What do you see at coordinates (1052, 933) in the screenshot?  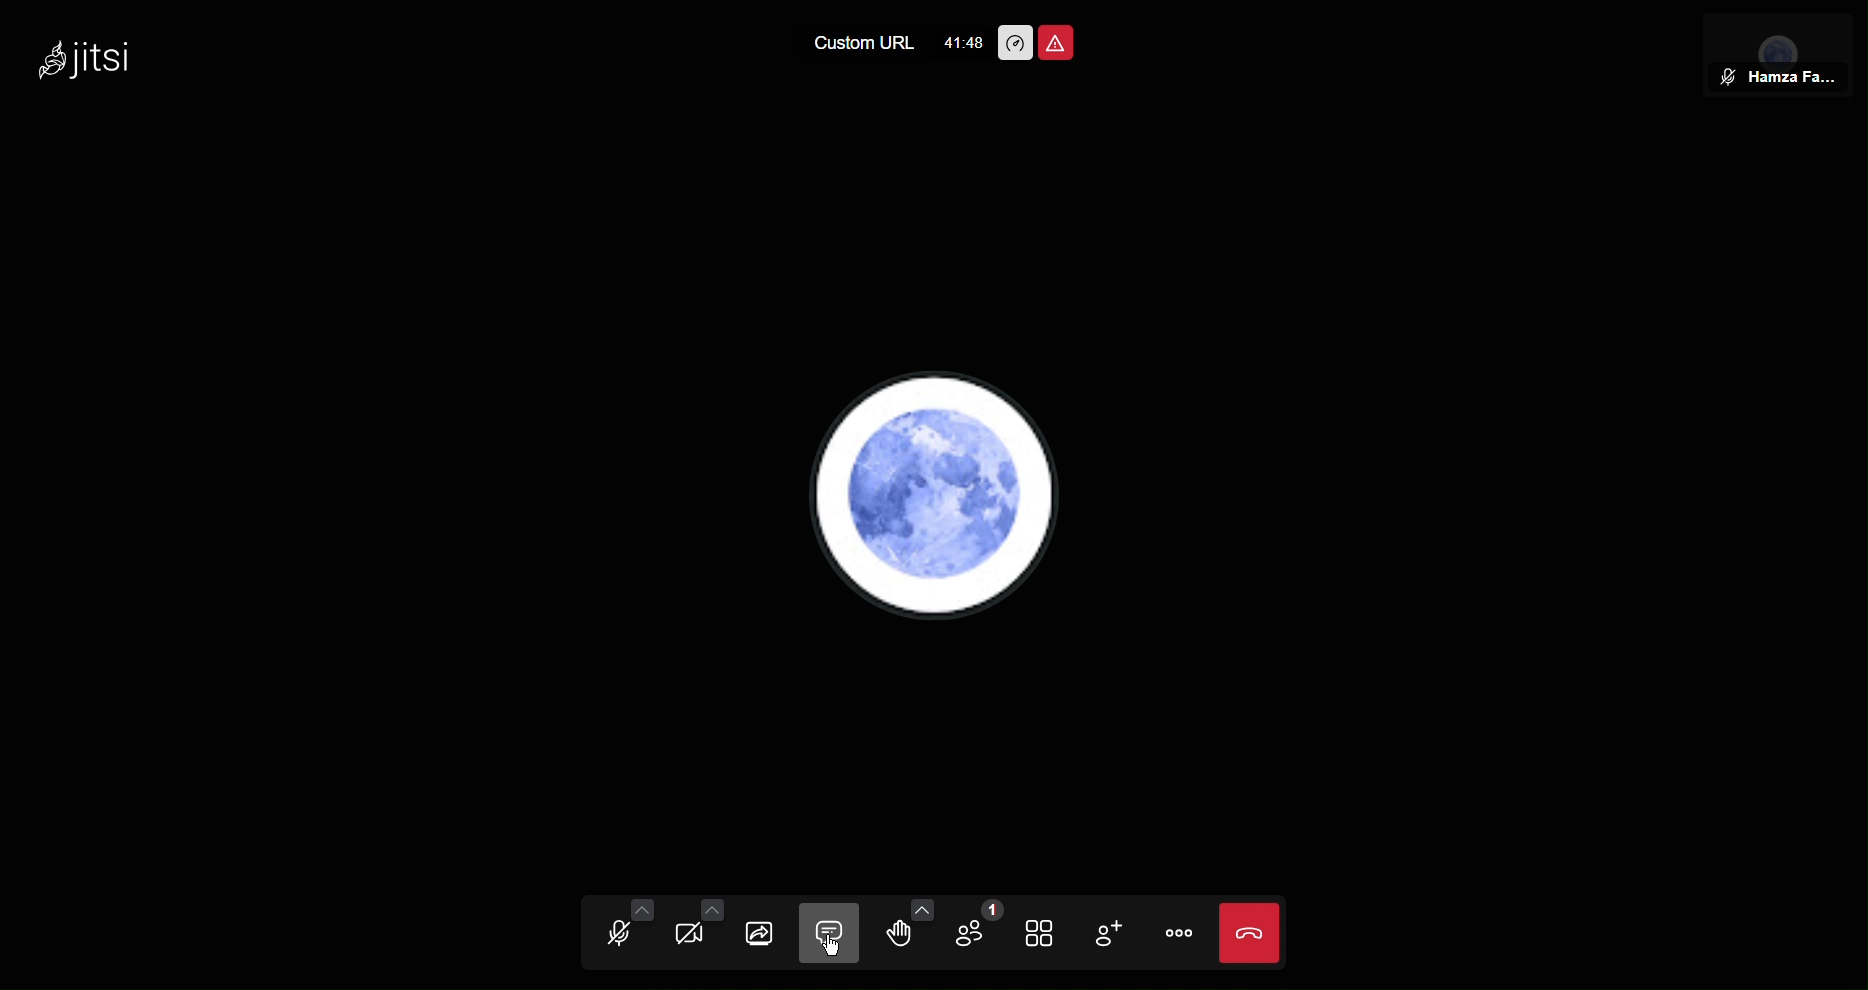 I see `Tile View` at bounding box center [1052, 933].